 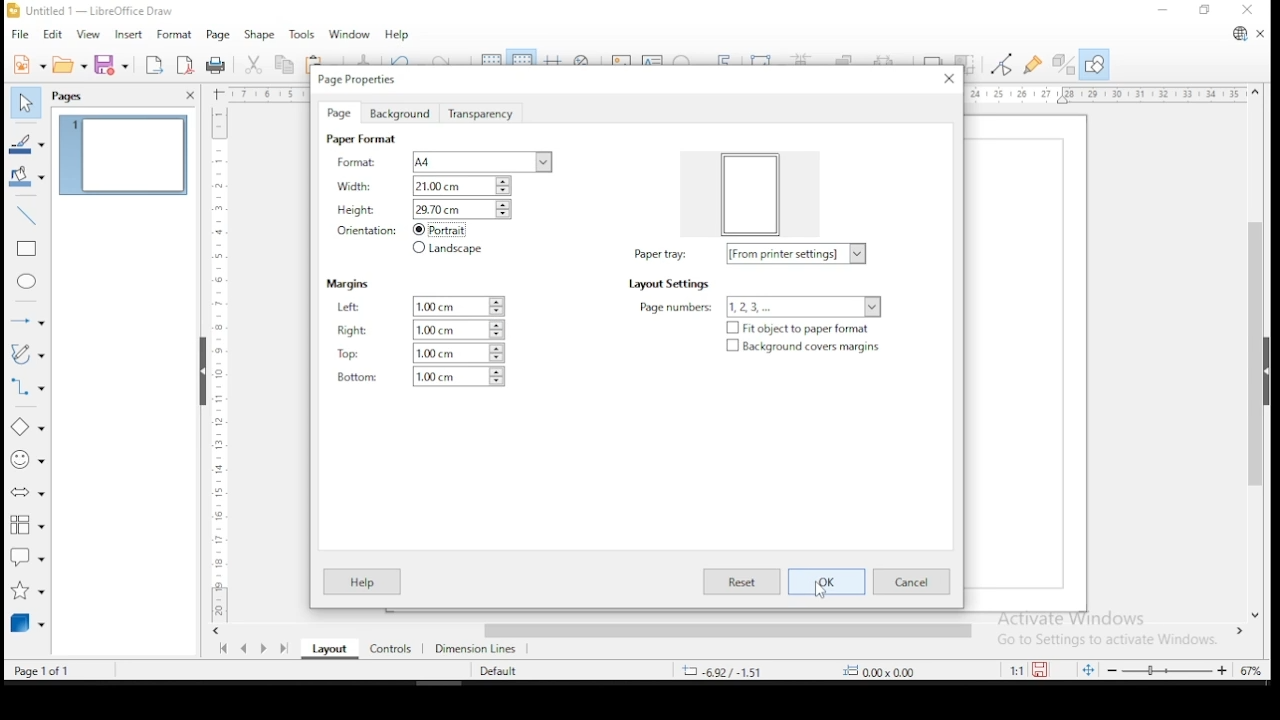 What do you see at coordinates (186, 96) in the screenshot?
I see `close pane` at bounding box center [186, 96].